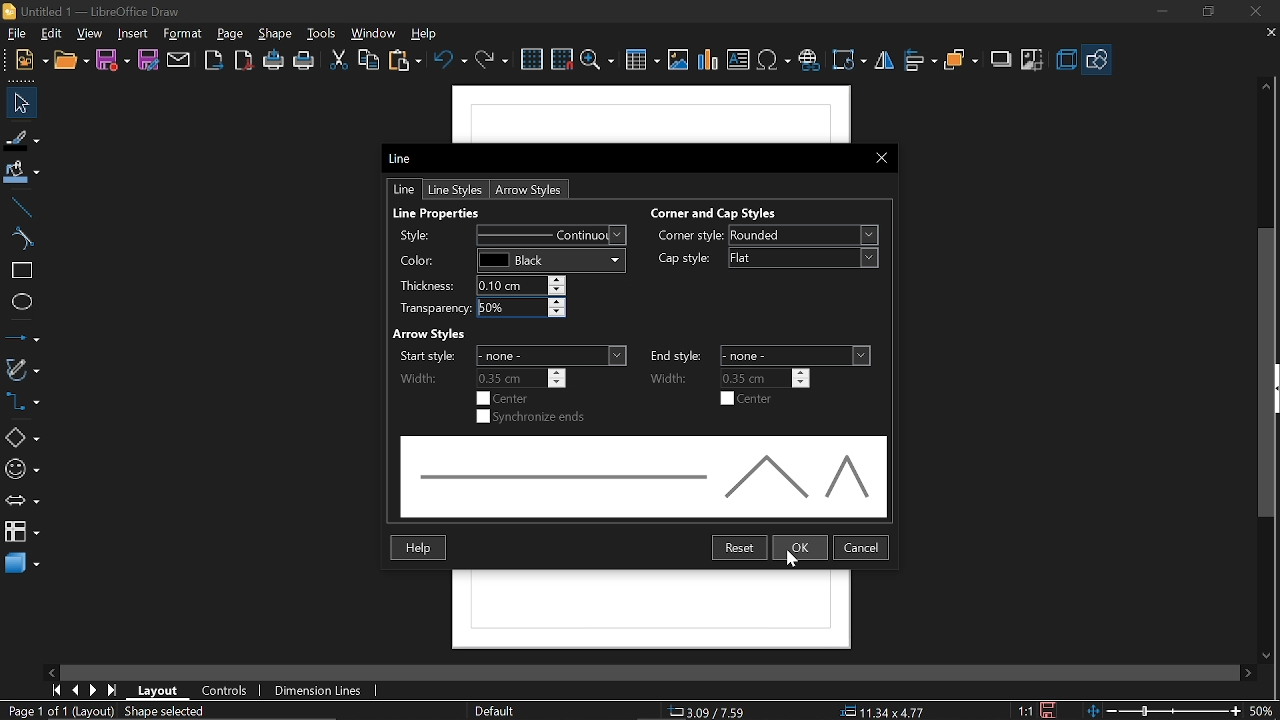 The height and width of the screenshot is (720, 1280). What do you see at coordinates (738, 213) in the screenshot?
I see `Corner and Cap Styles` at bounding box center [738, 213].